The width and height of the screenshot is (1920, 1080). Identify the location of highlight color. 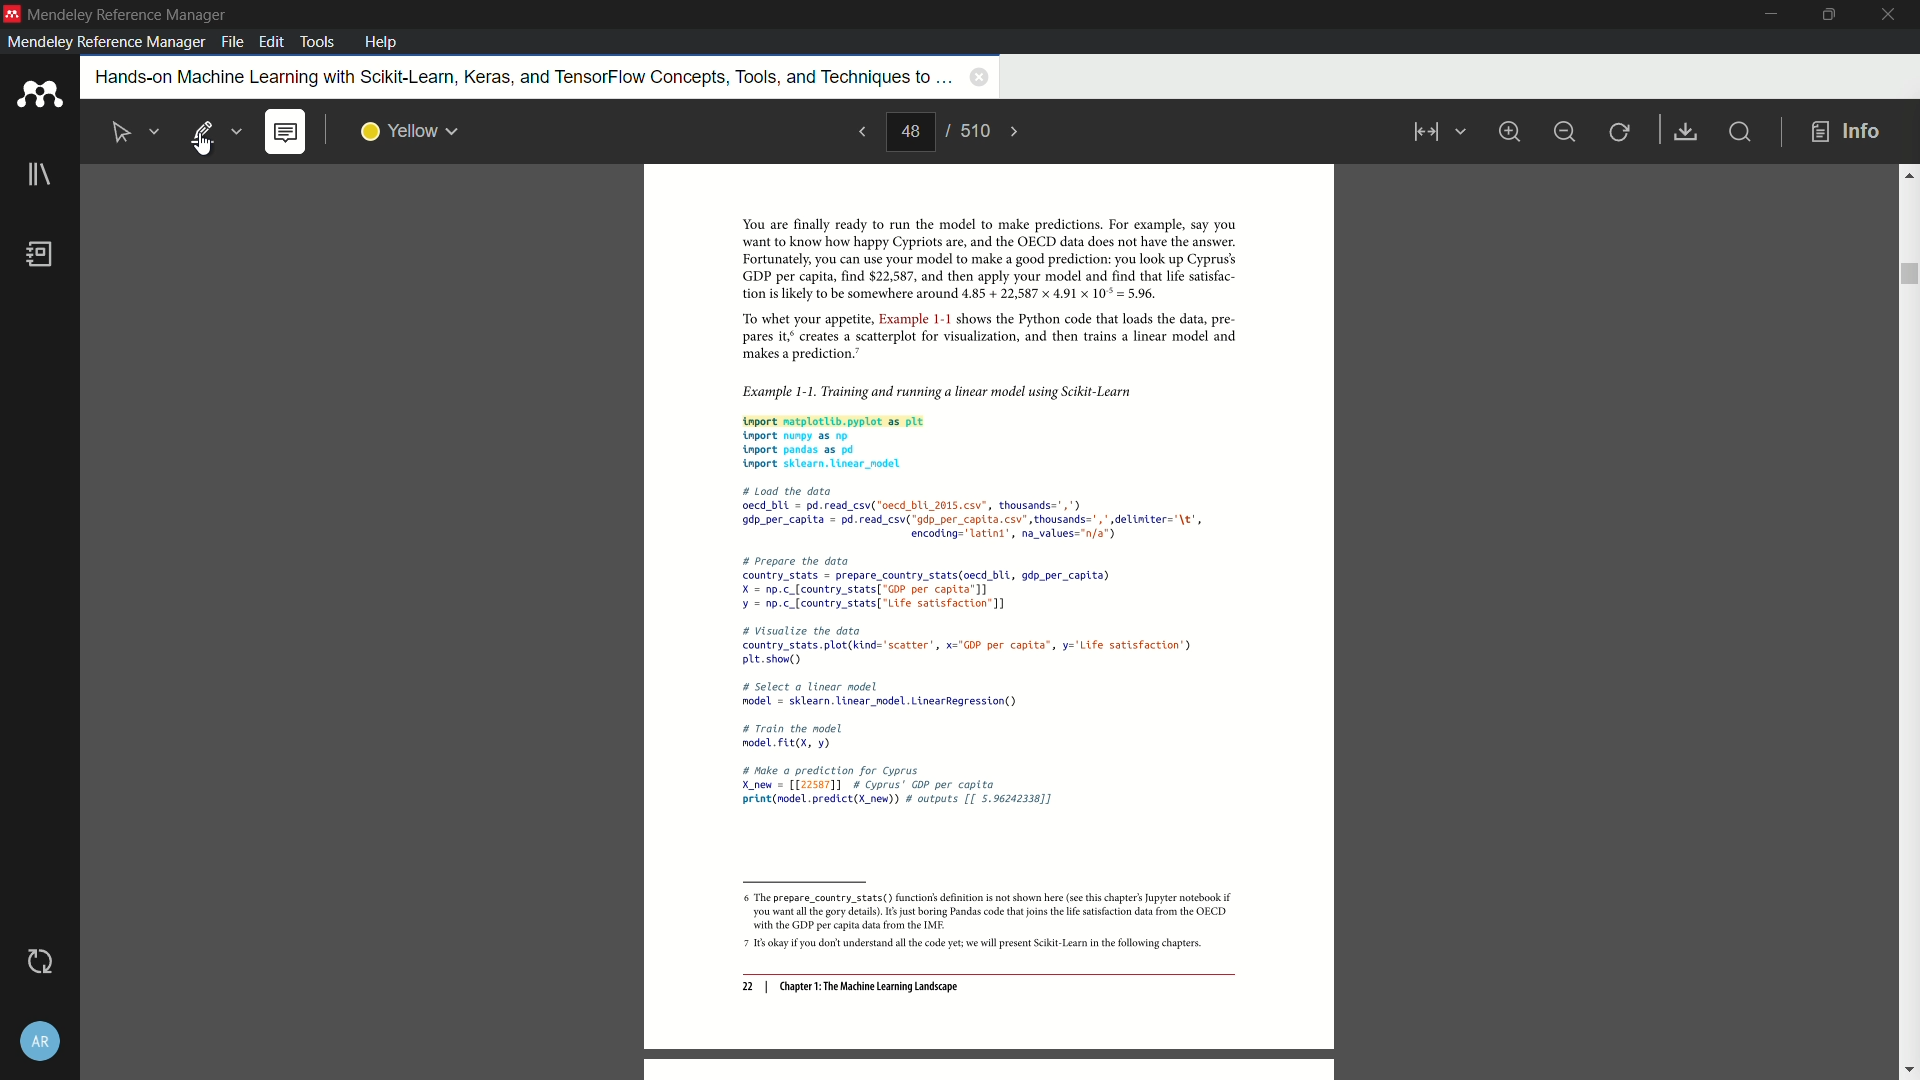
(410, 132).